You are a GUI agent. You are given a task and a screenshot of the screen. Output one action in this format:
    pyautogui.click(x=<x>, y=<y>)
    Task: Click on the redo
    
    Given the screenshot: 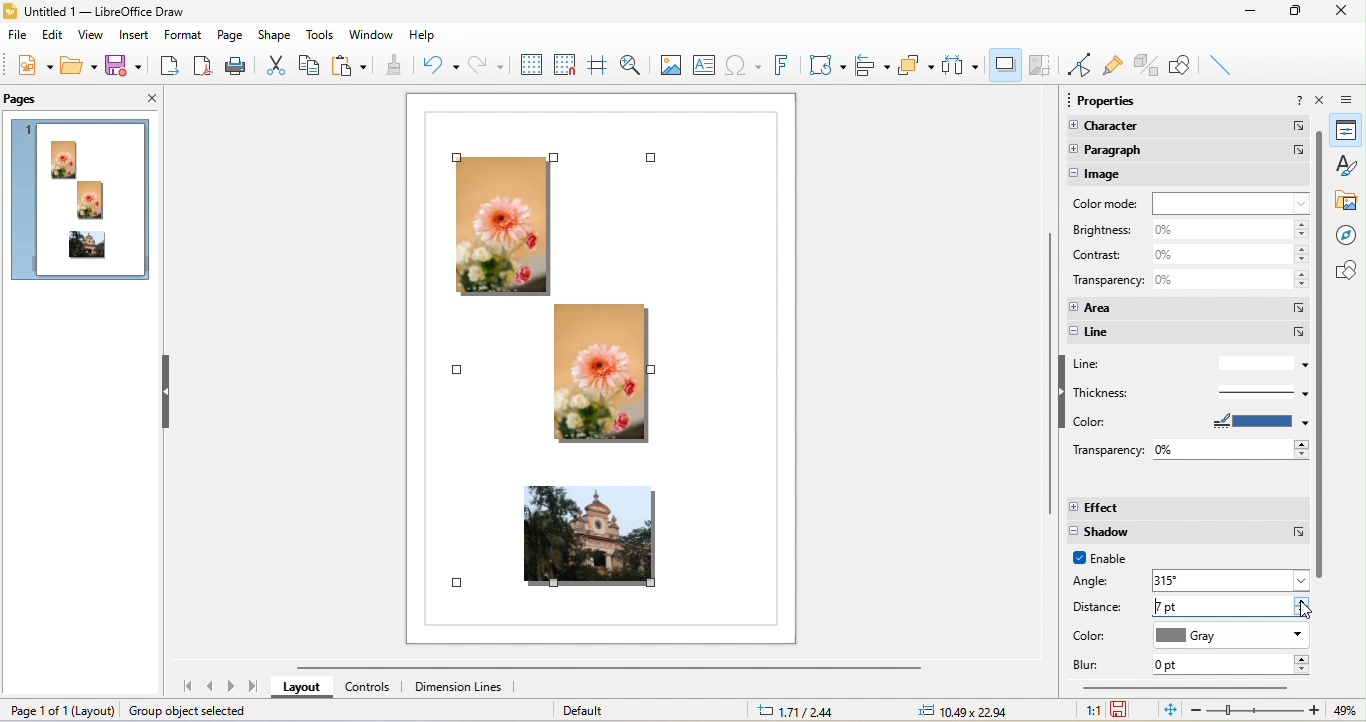 What is the action you would take?
    pyautogui.click(x=485, y=63)
    